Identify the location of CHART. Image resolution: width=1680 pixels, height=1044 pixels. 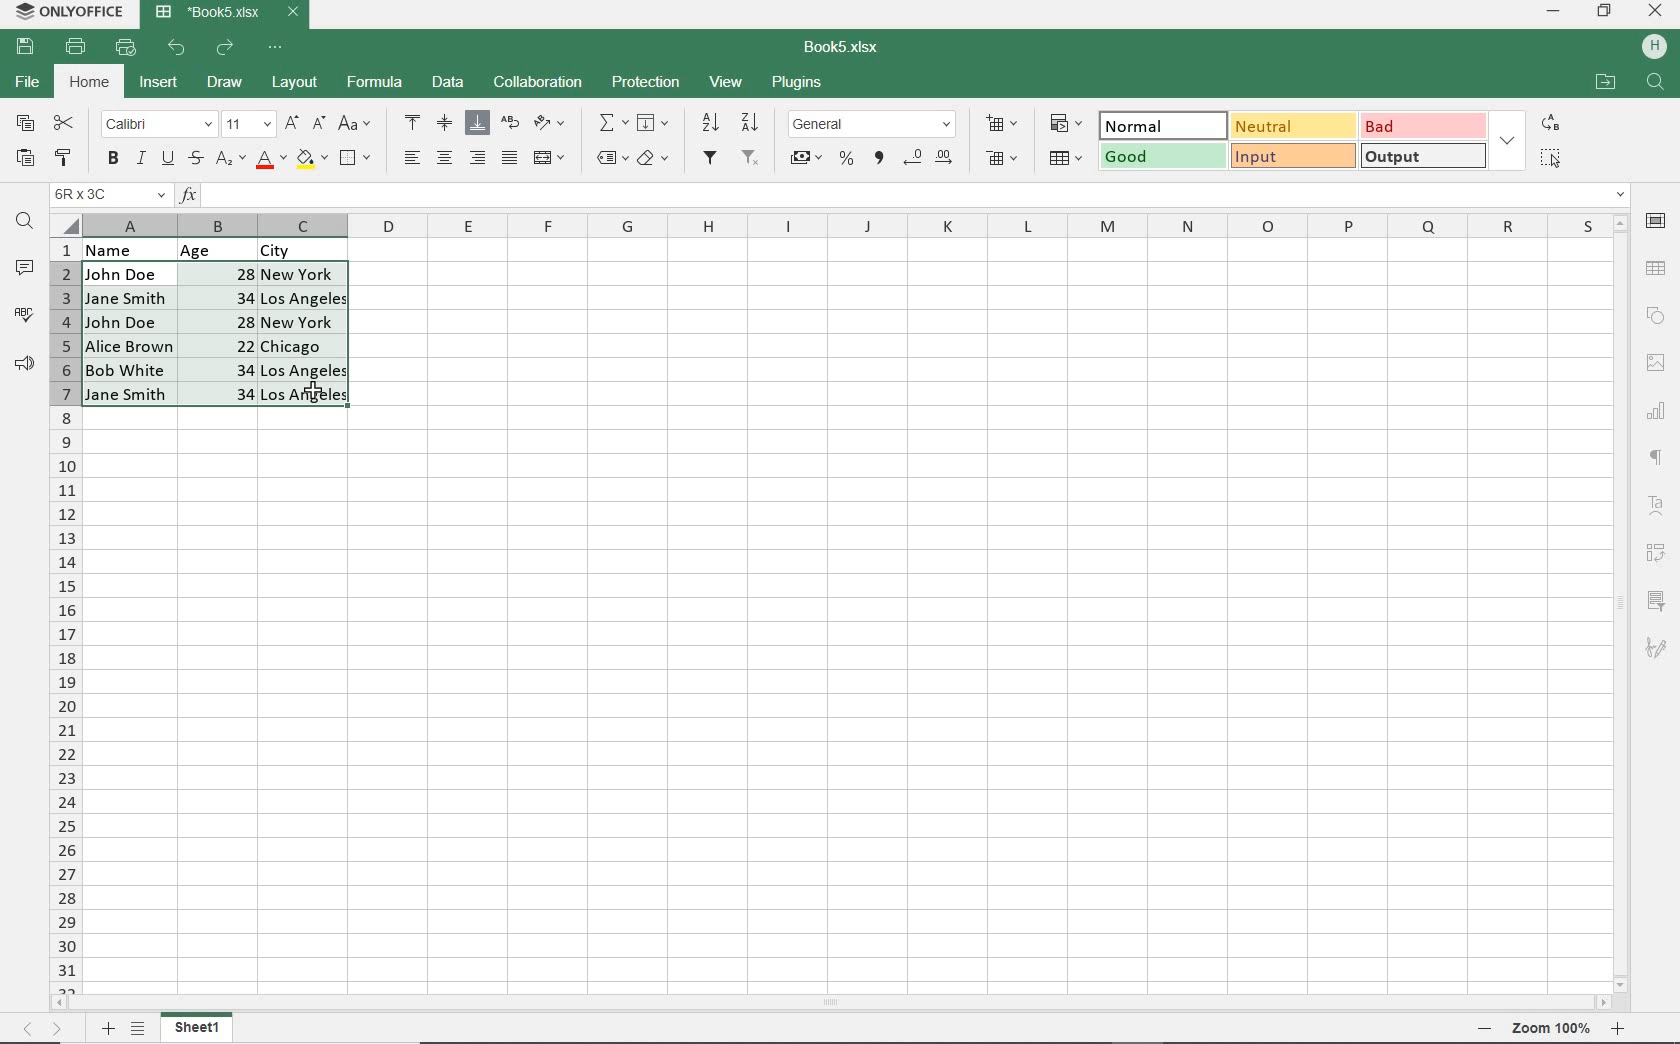
(1657, 410).